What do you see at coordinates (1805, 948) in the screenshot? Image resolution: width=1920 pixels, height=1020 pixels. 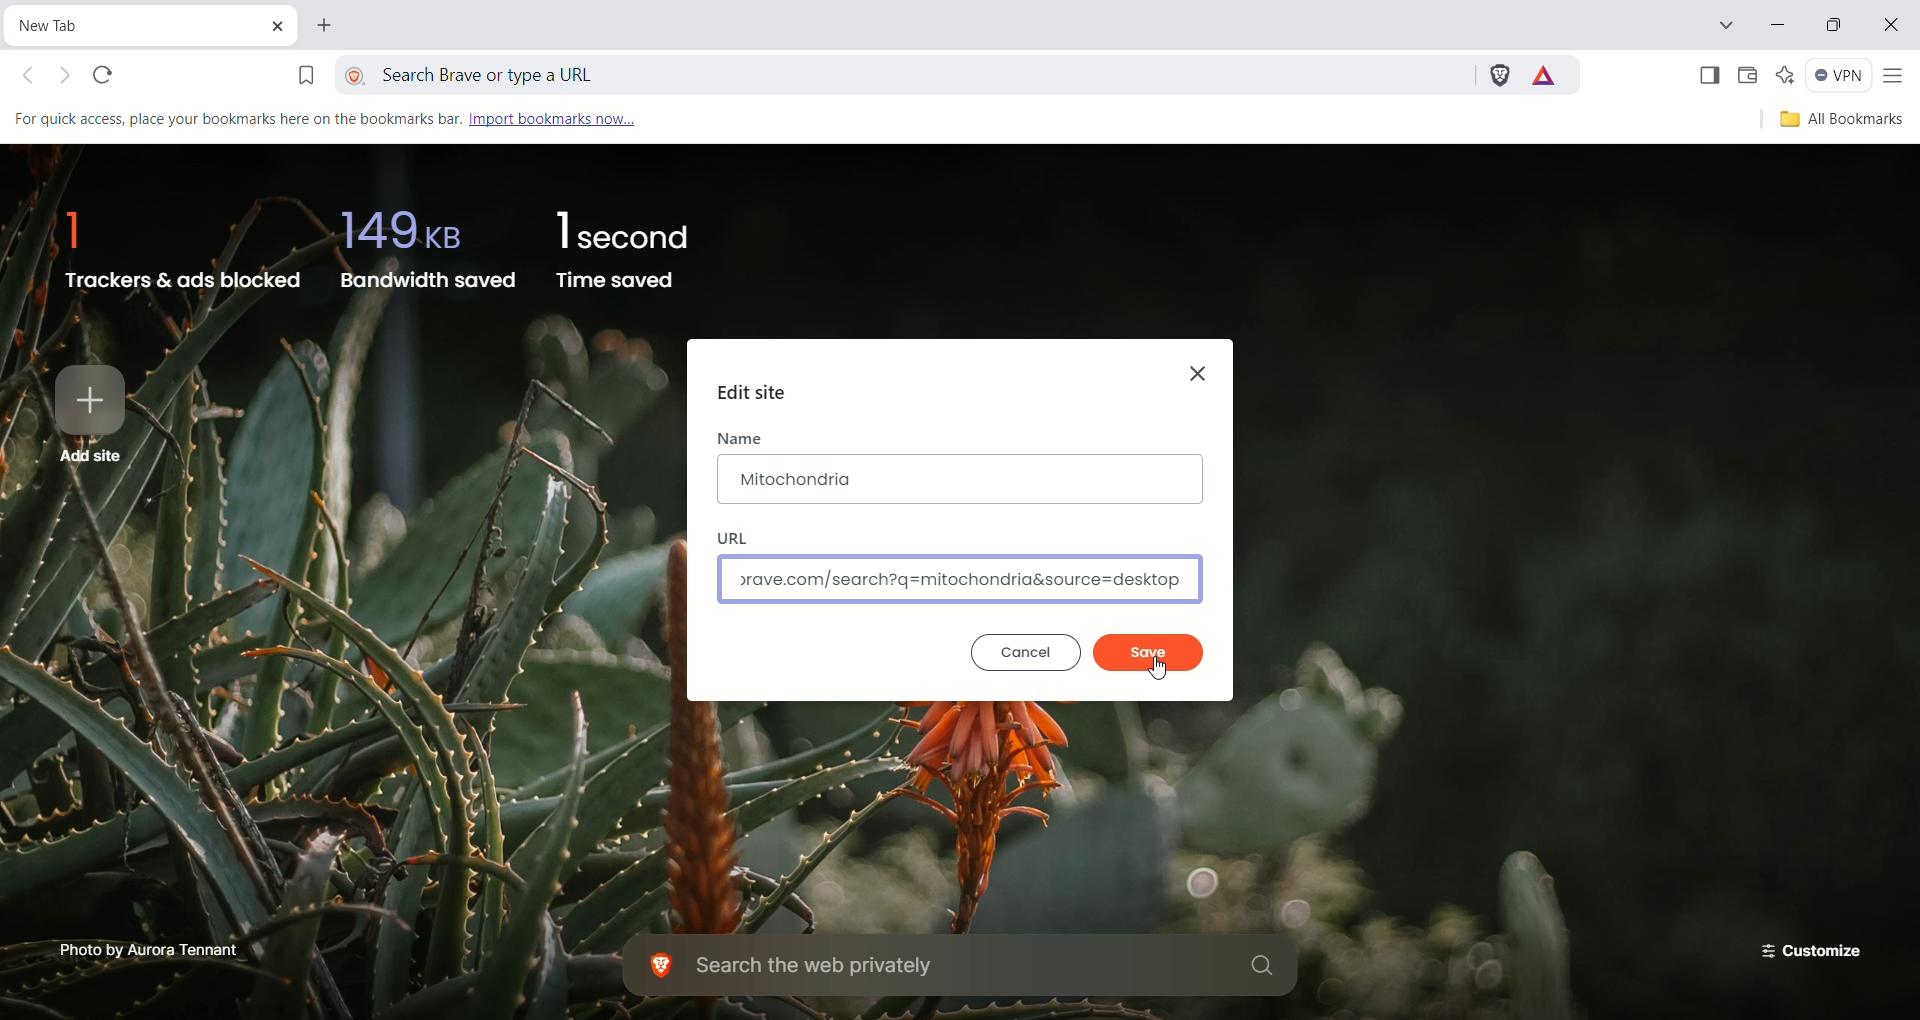 I see `customize` at bounding box center [1805, 948].